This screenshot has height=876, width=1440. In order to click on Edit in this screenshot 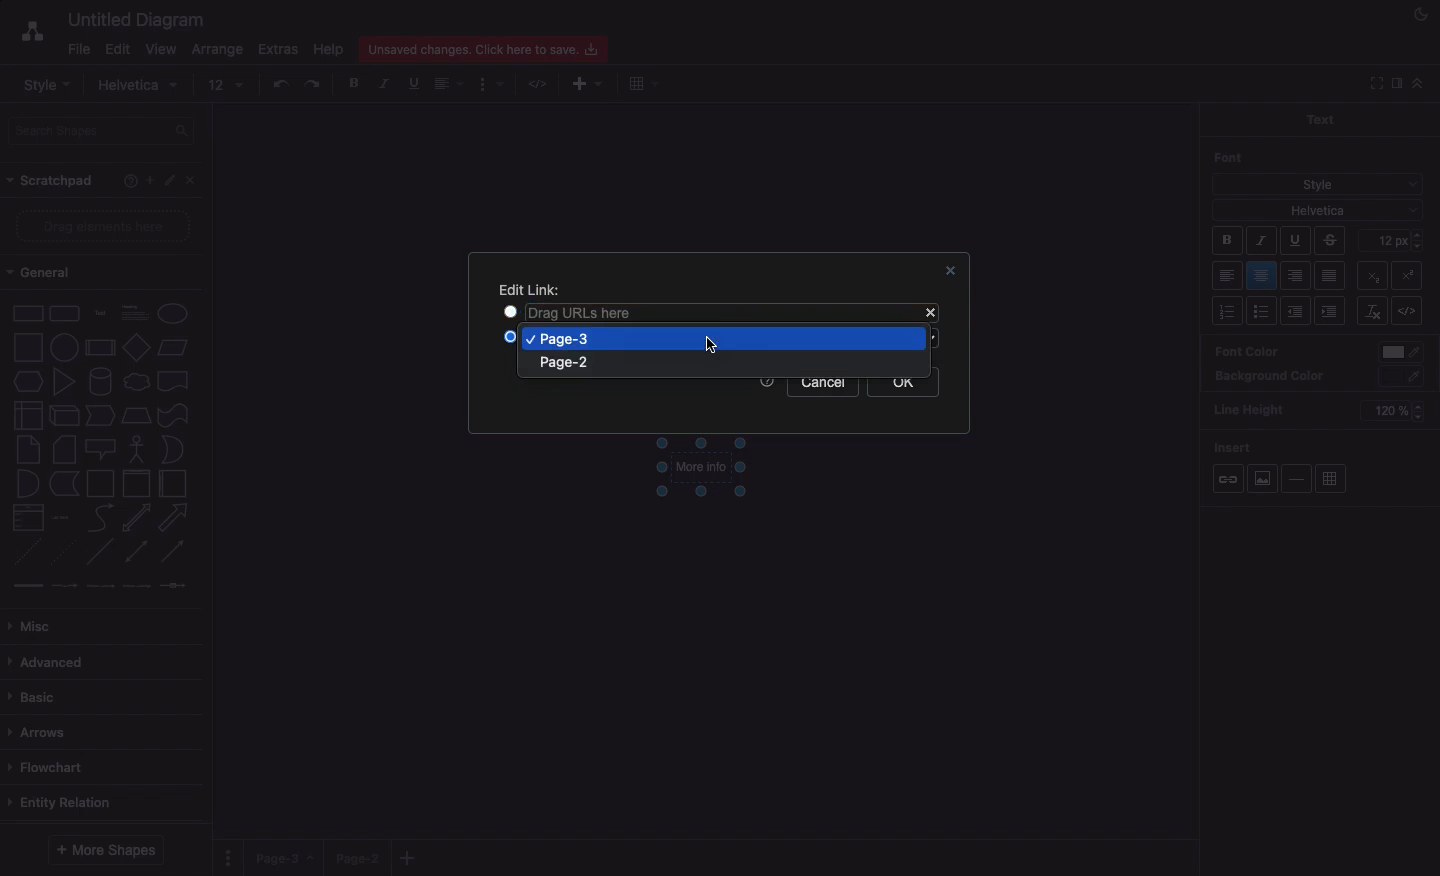, I will do `click(117, 50)`.